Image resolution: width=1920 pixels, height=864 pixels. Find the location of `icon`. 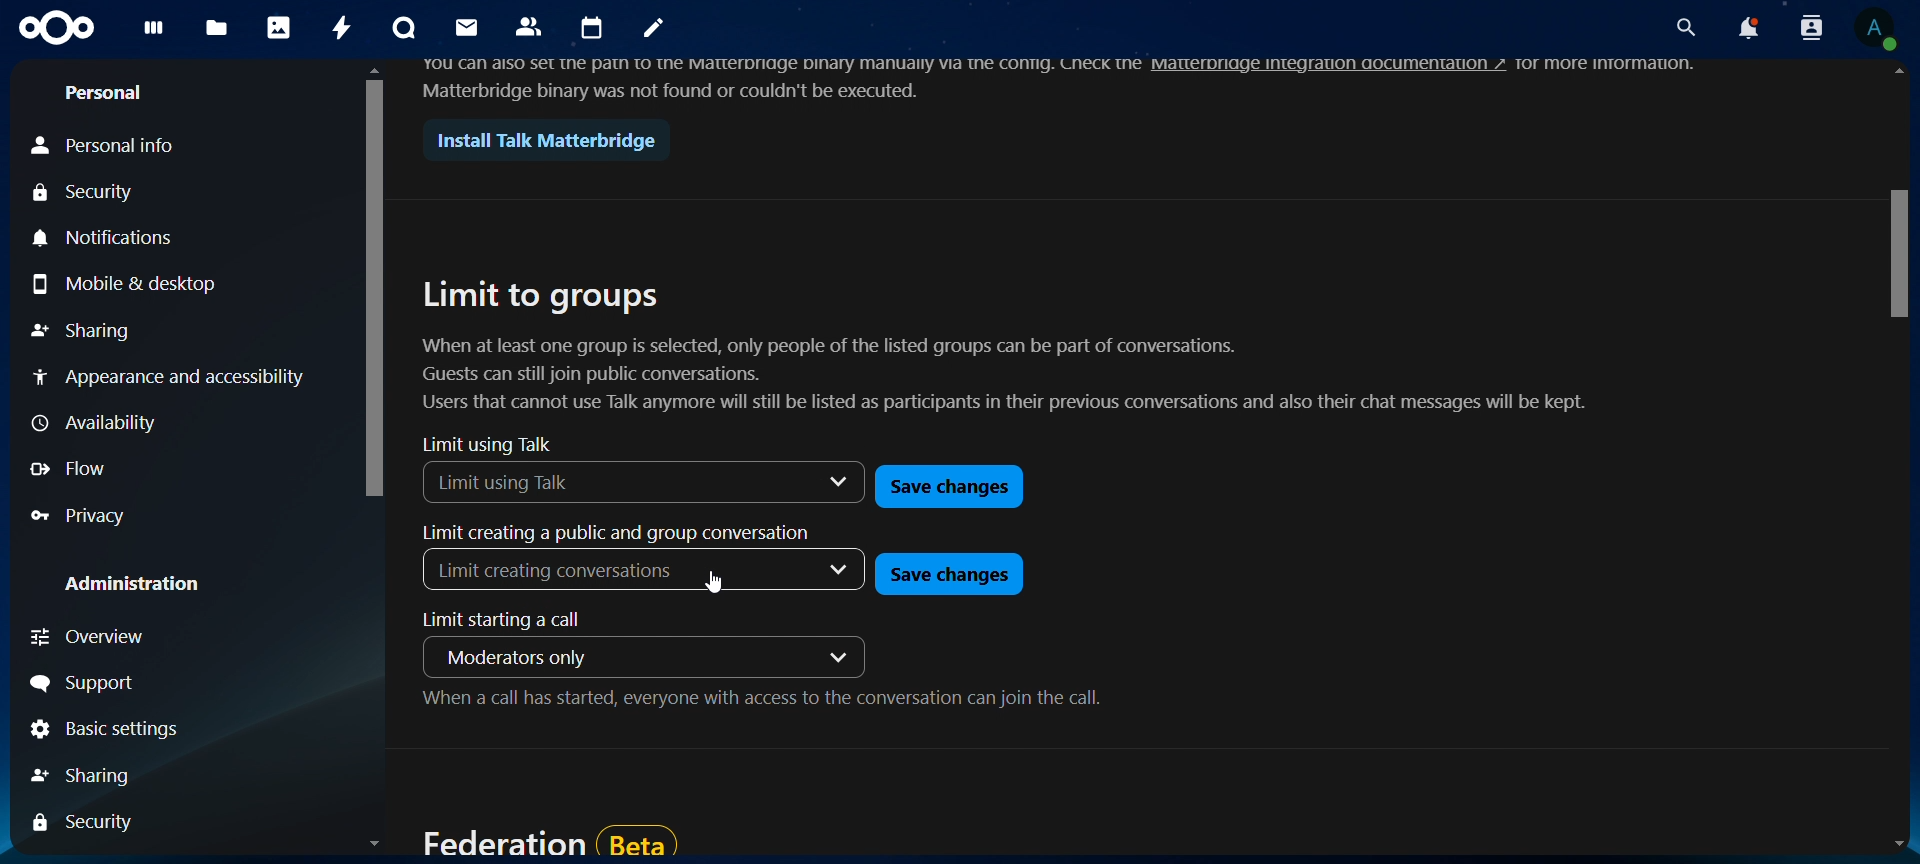

icon is located at coordinates (58, 29).